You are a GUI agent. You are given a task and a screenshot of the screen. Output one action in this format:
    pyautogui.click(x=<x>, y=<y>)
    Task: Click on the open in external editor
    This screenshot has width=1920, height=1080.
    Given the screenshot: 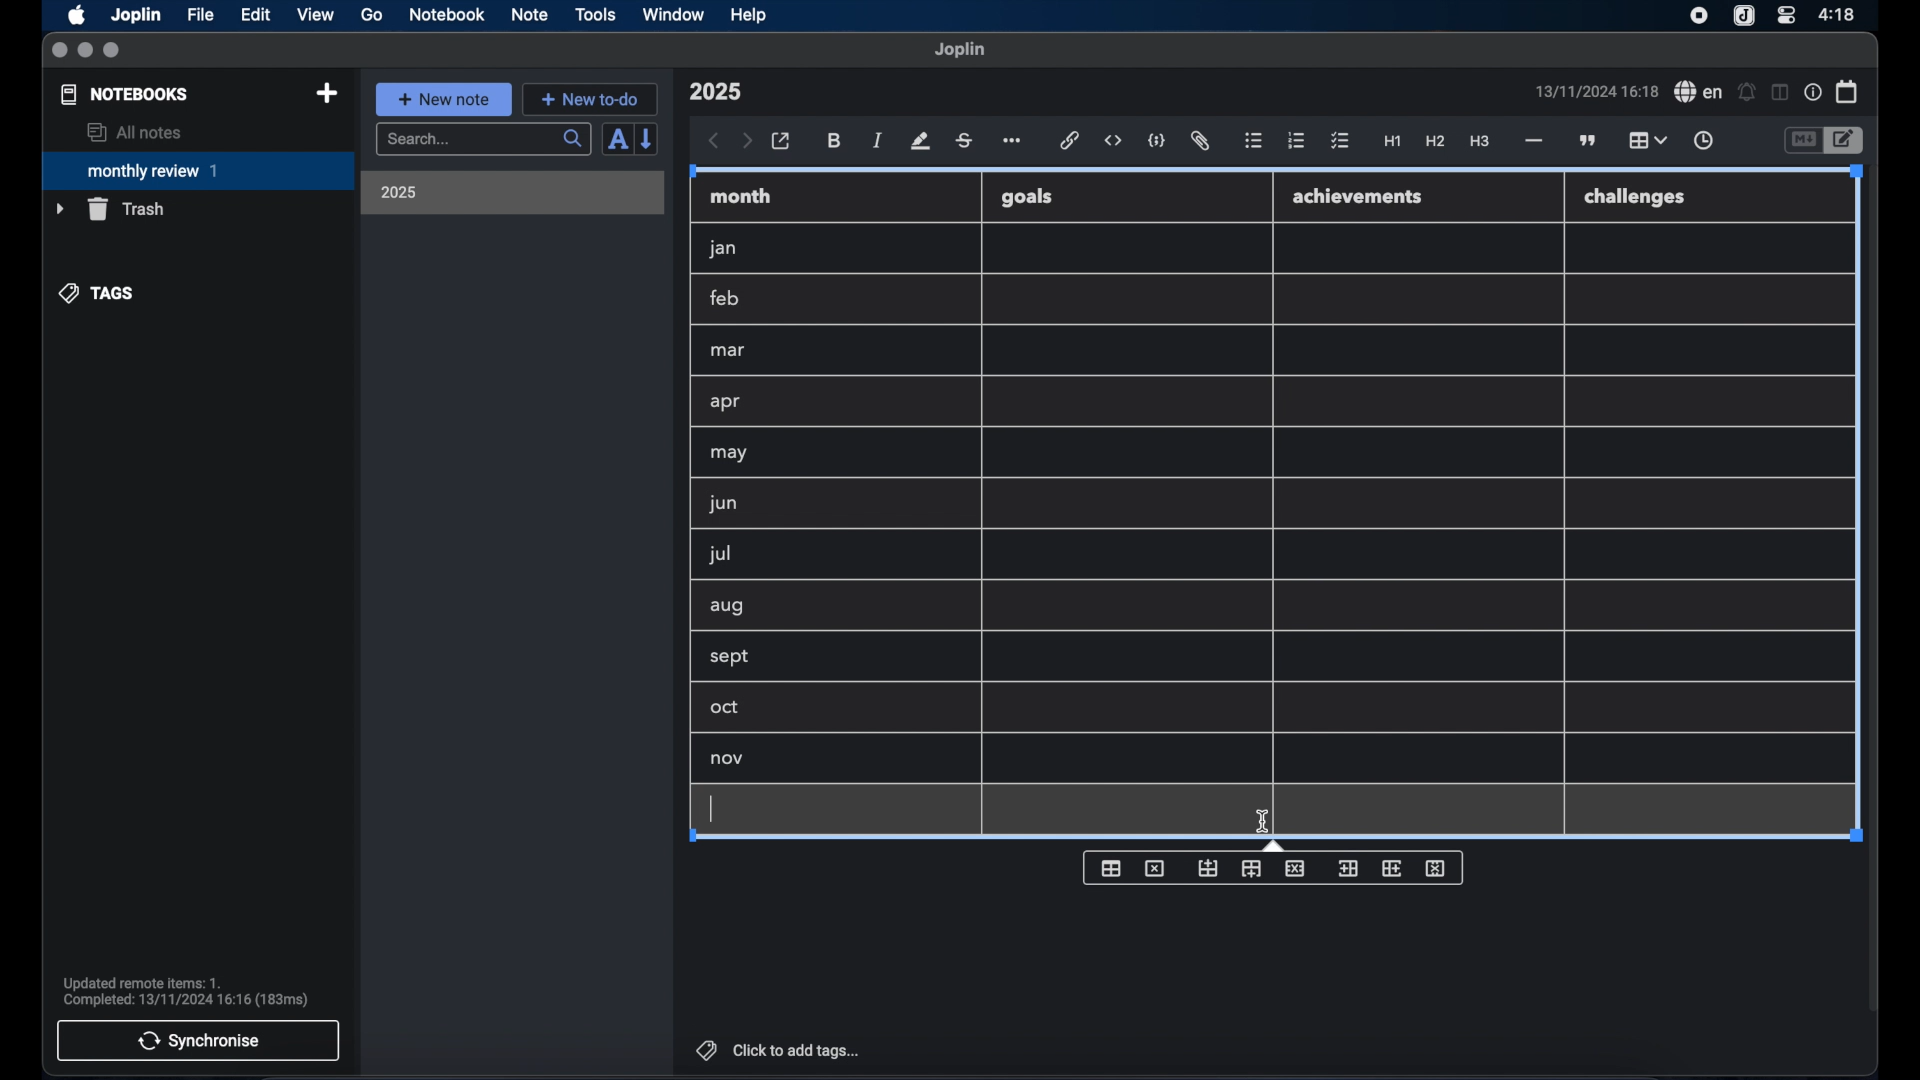 What is the action you would take?
    pyautogui.click(x=782, y=142)
    